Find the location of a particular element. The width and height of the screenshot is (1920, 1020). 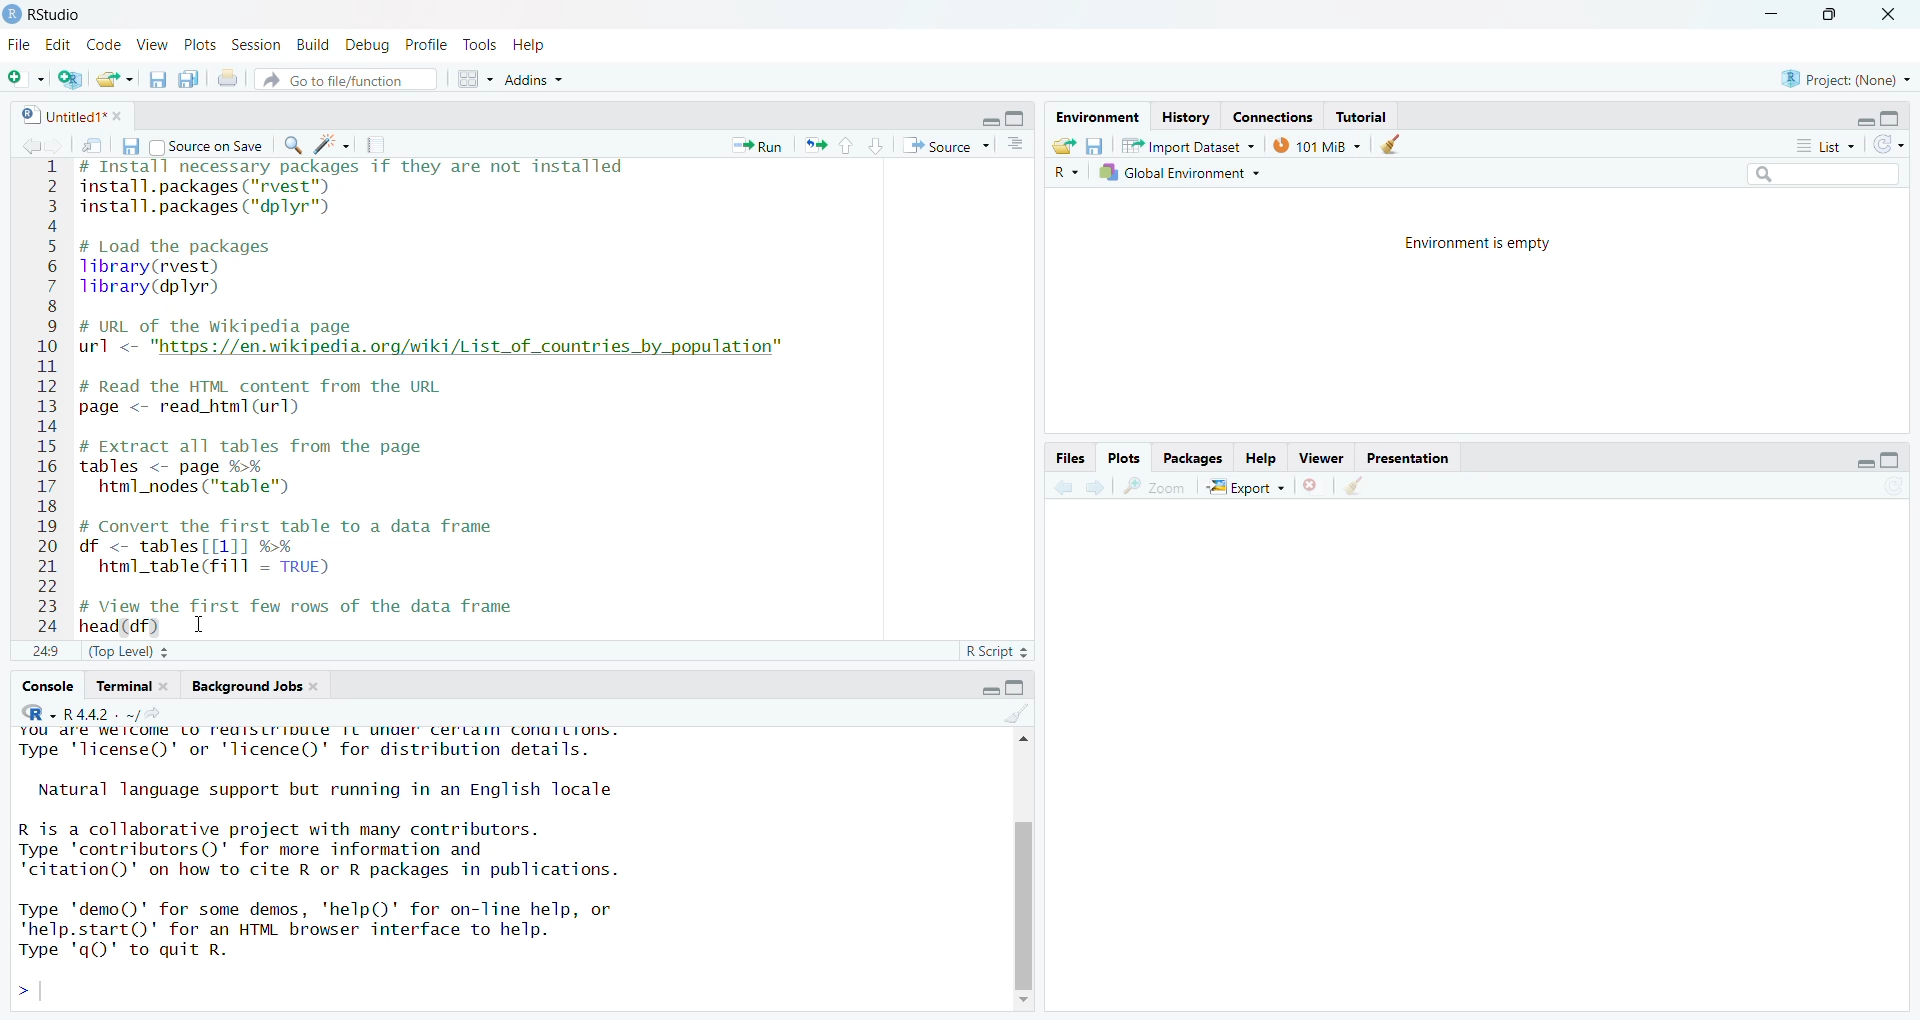

# Convert the first table to a data frame df <- tables[[1]] %>% htm1_table(fill = TRUE) is located at coordinates (316, 550).